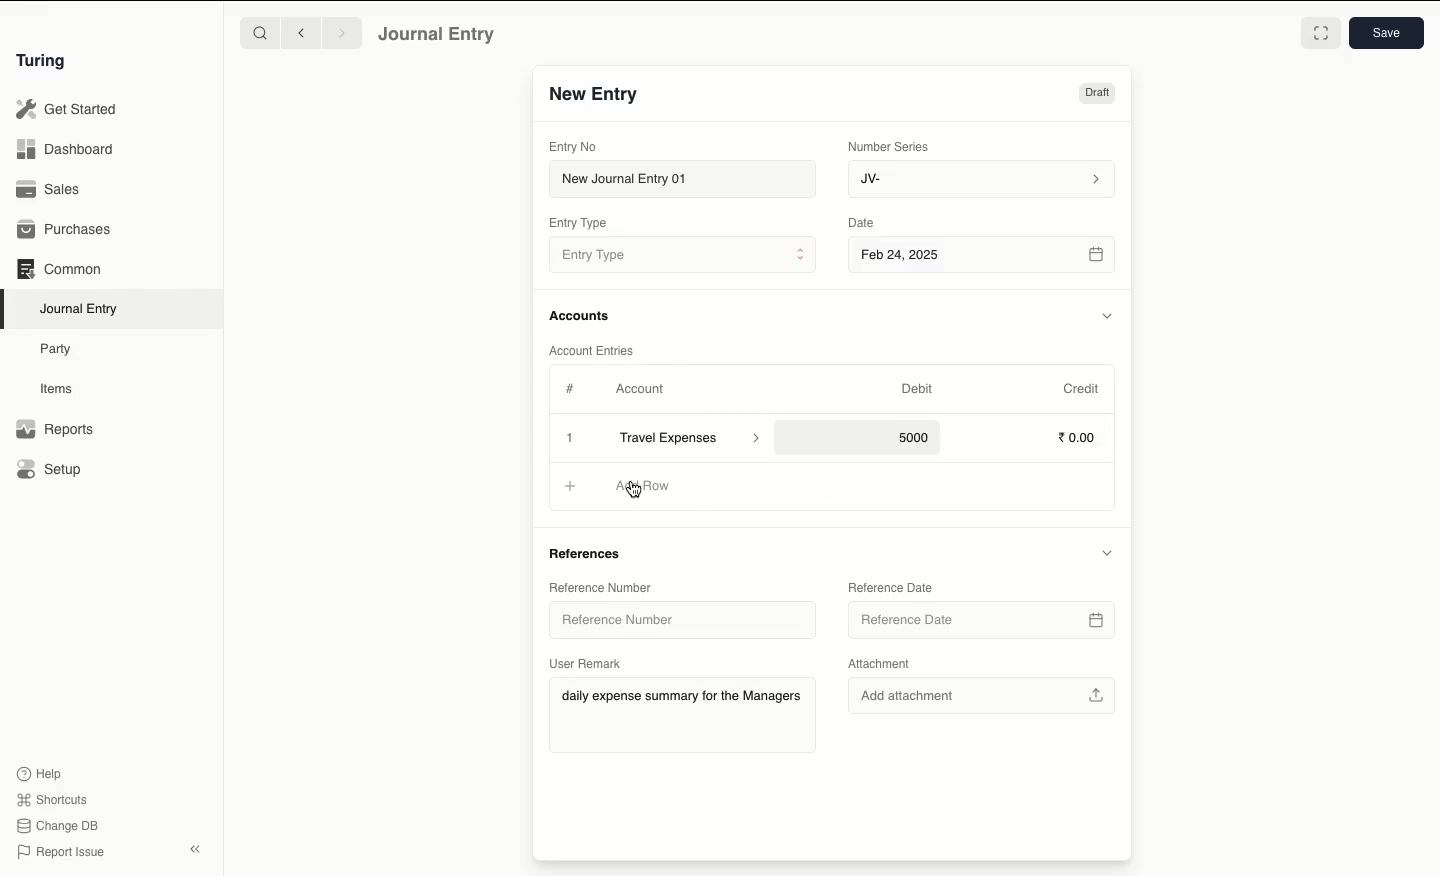 The image size is (1440, 876). What do you see at coordinates (1083, 389) in the screenshot?
I see `Credit` at bounding box center [1083, 389].